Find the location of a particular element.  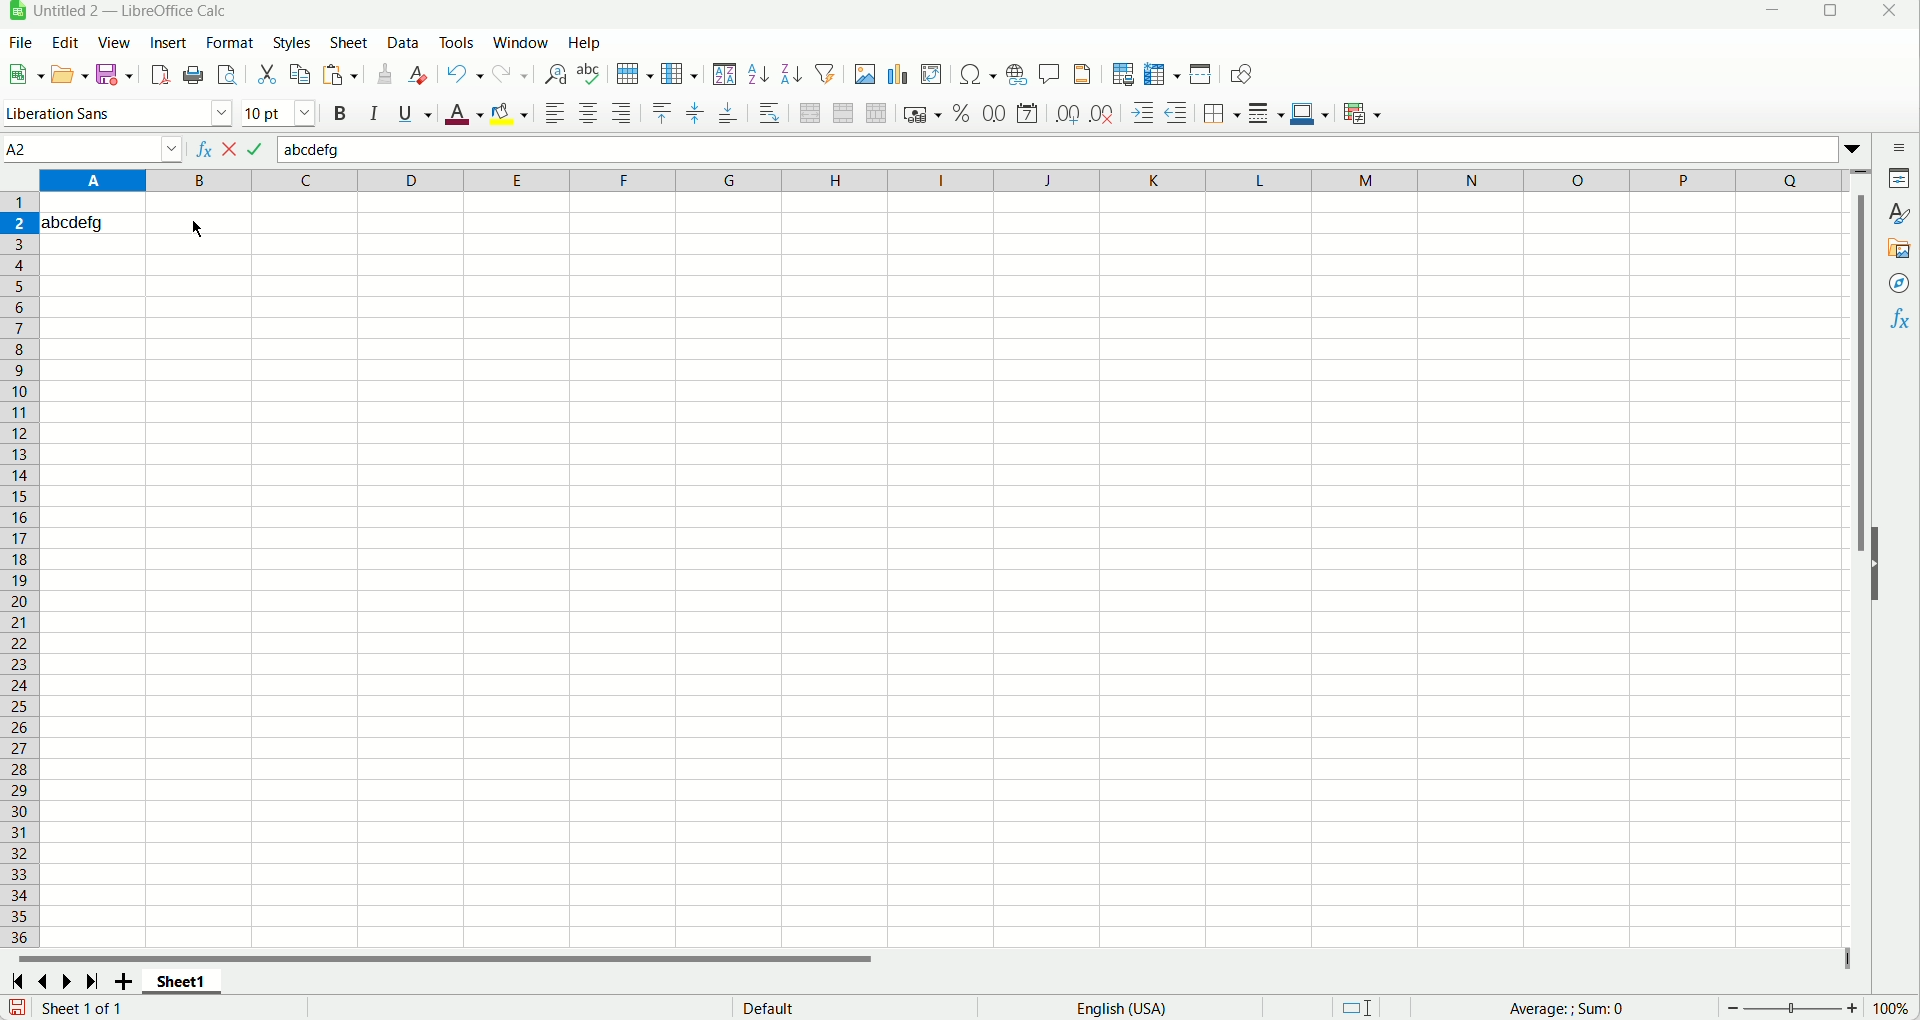

scroll to previous page is located at coordinates (44, 980).